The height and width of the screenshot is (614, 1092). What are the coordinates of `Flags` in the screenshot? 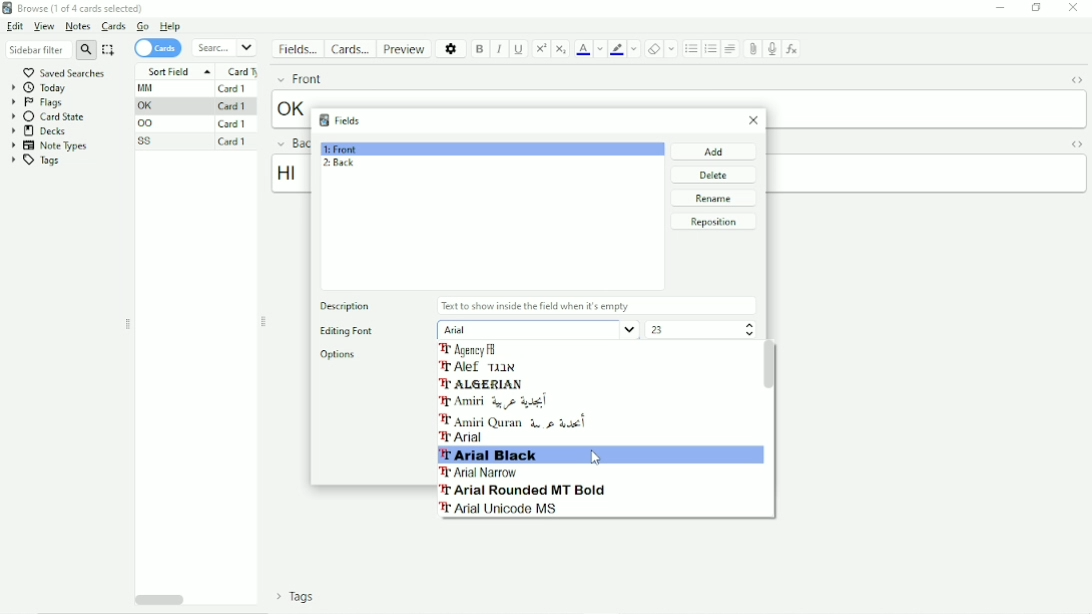 It's located at (37, 103).